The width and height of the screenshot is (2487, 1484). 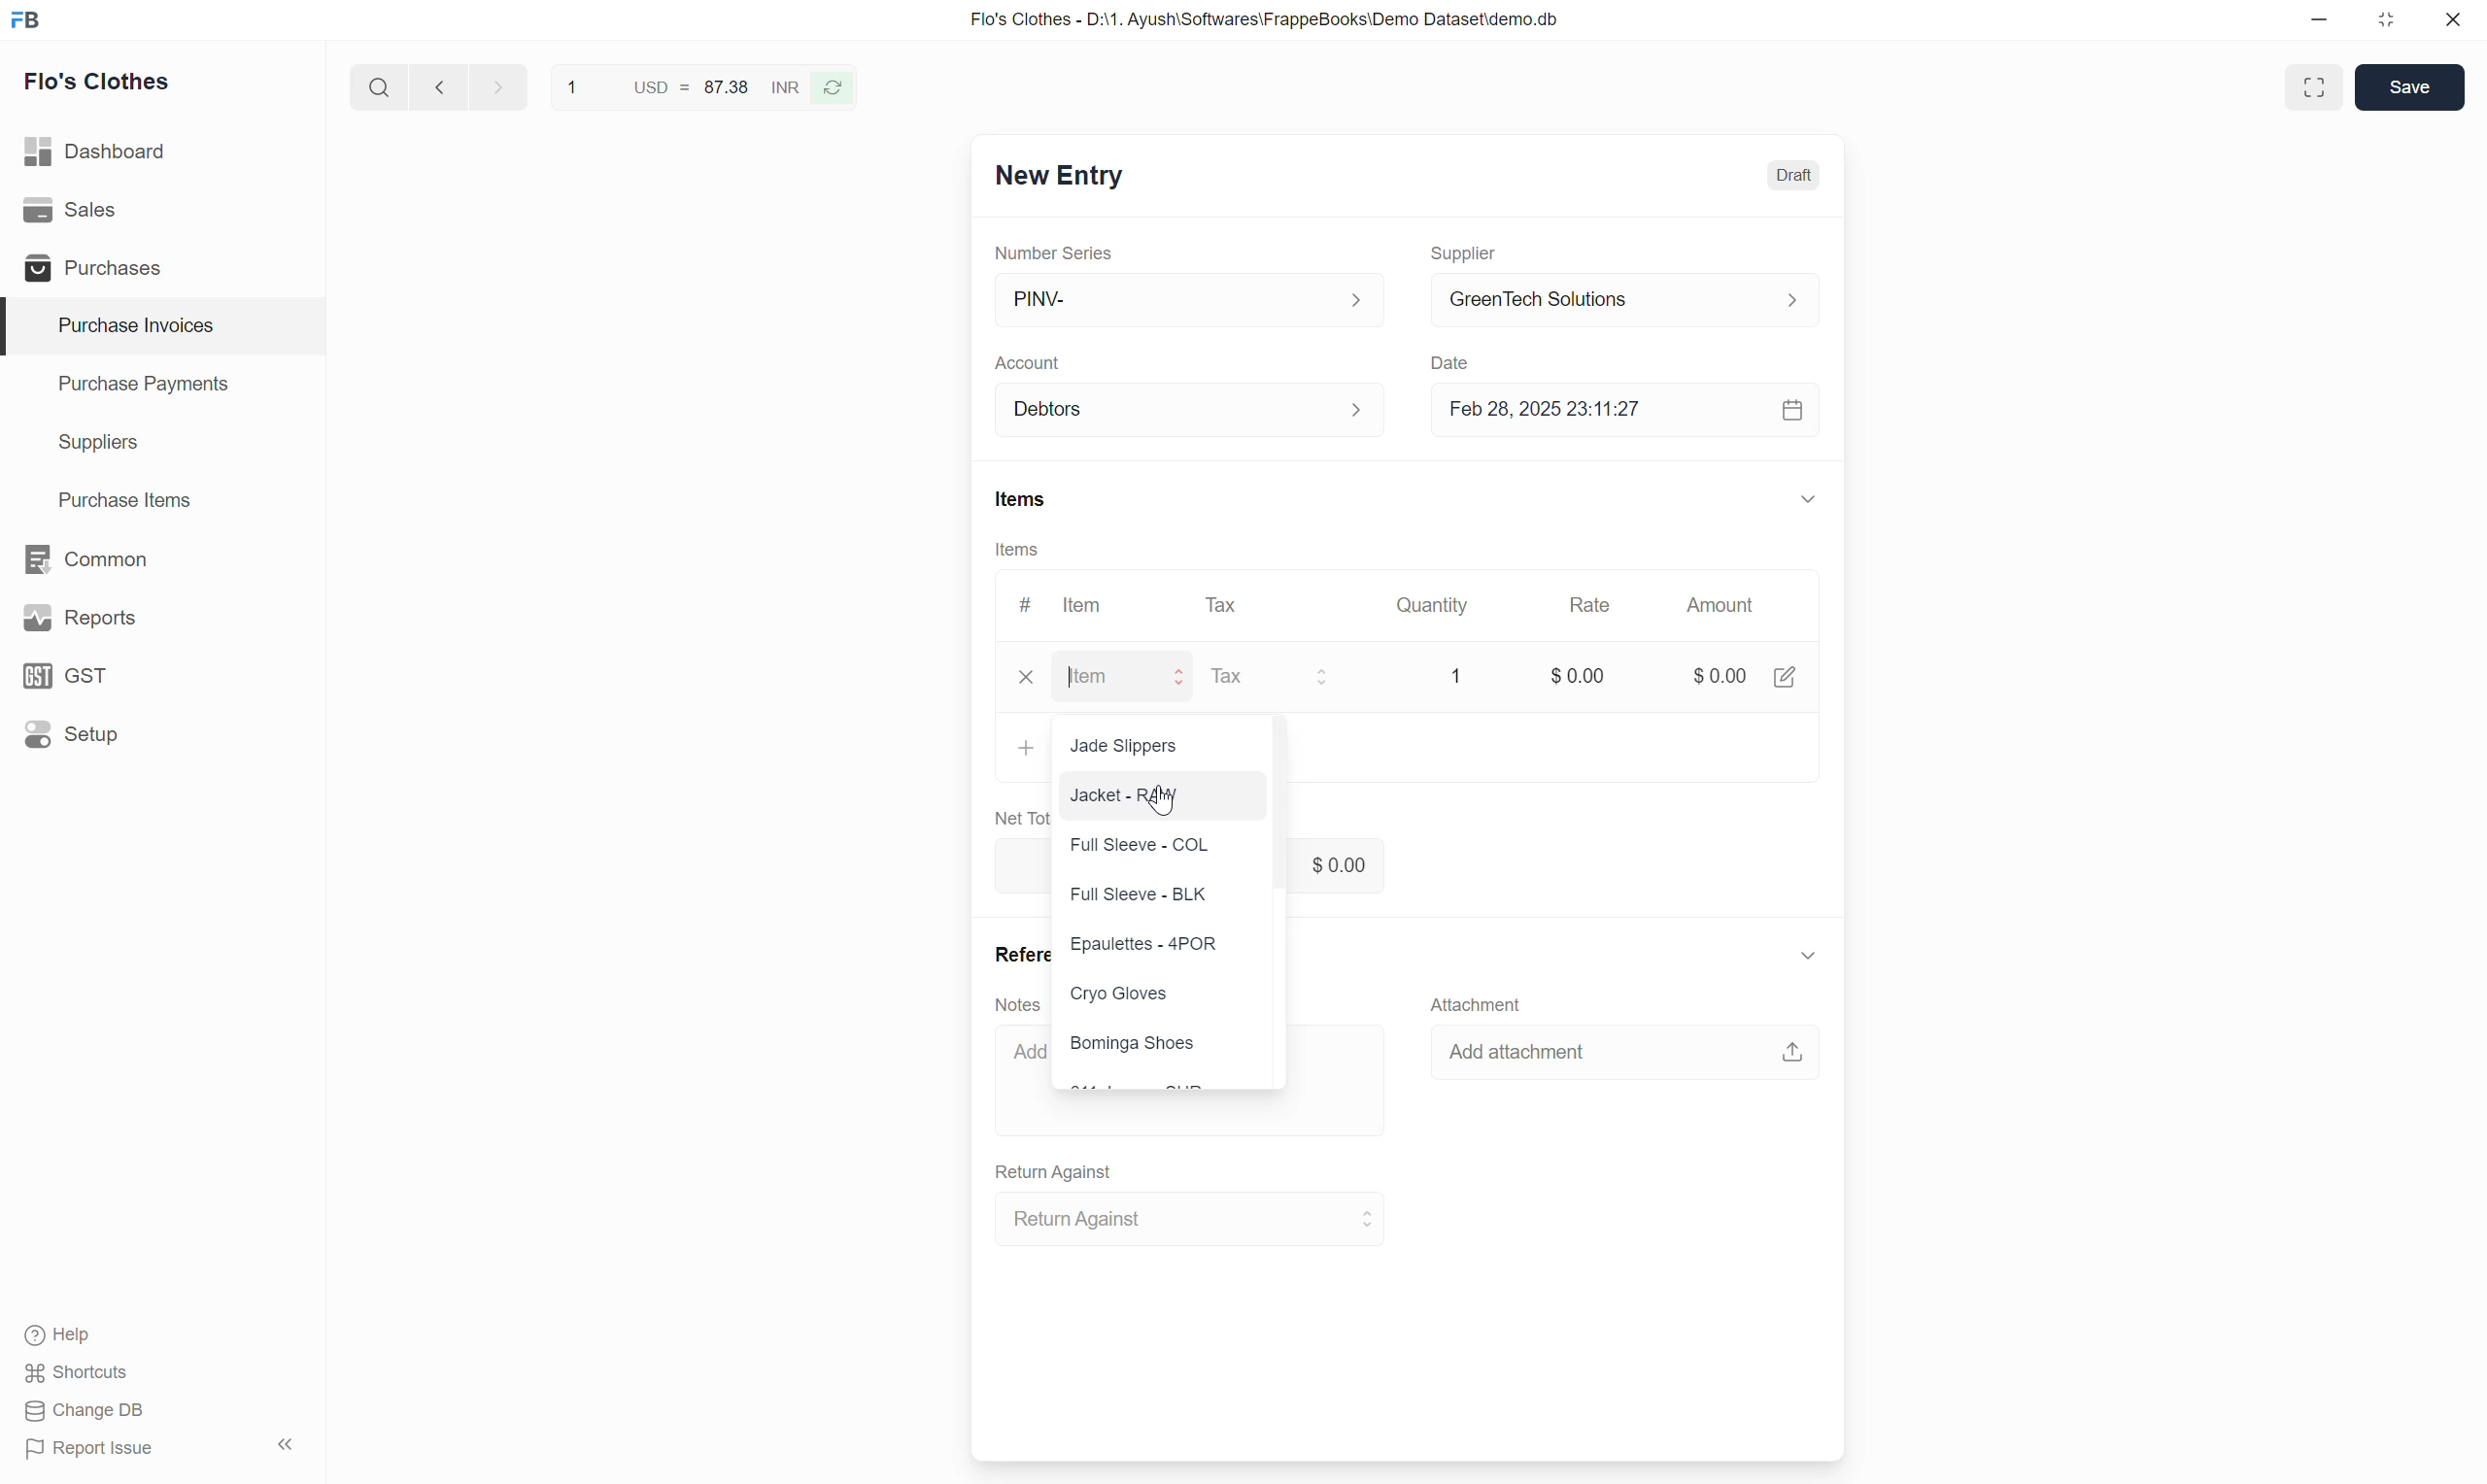 What do you see at coordinates (86, 1411) in the screenshot?
I see `Change DB` at bounding box center [86, 1411].